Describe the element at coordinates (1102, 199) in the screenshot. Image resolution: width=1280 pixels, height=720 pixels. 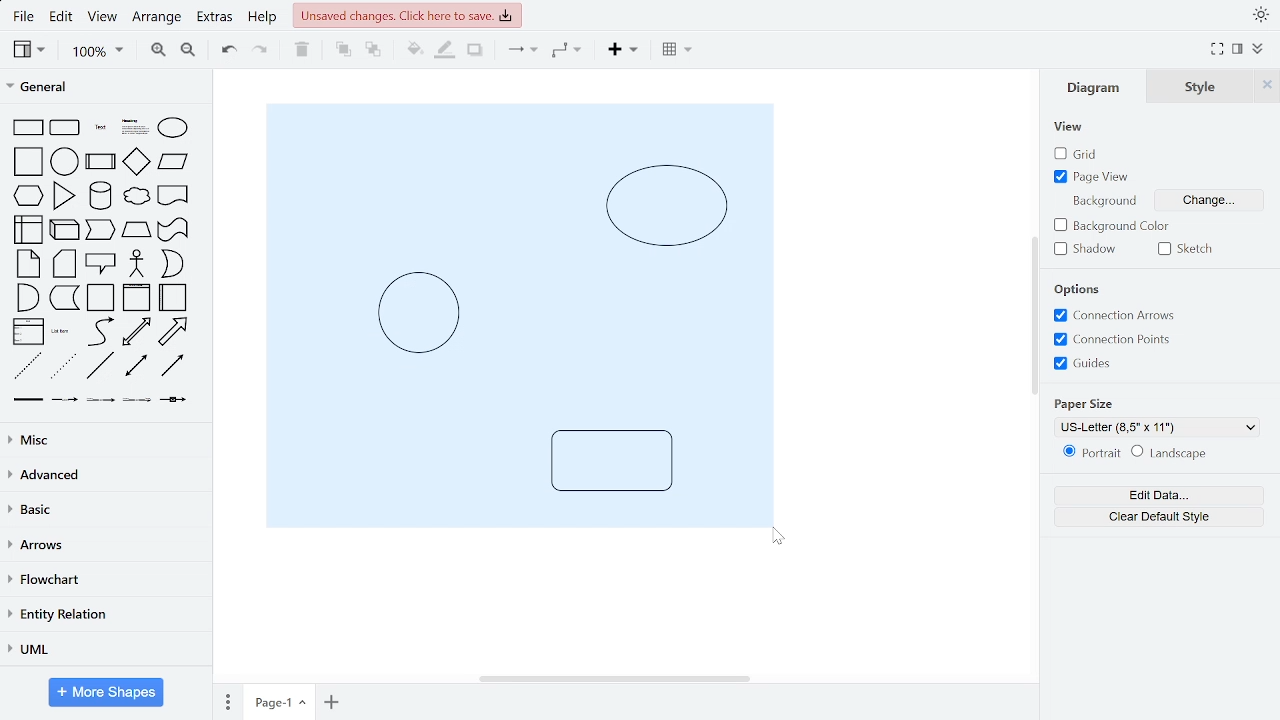
I see `background` at that location.